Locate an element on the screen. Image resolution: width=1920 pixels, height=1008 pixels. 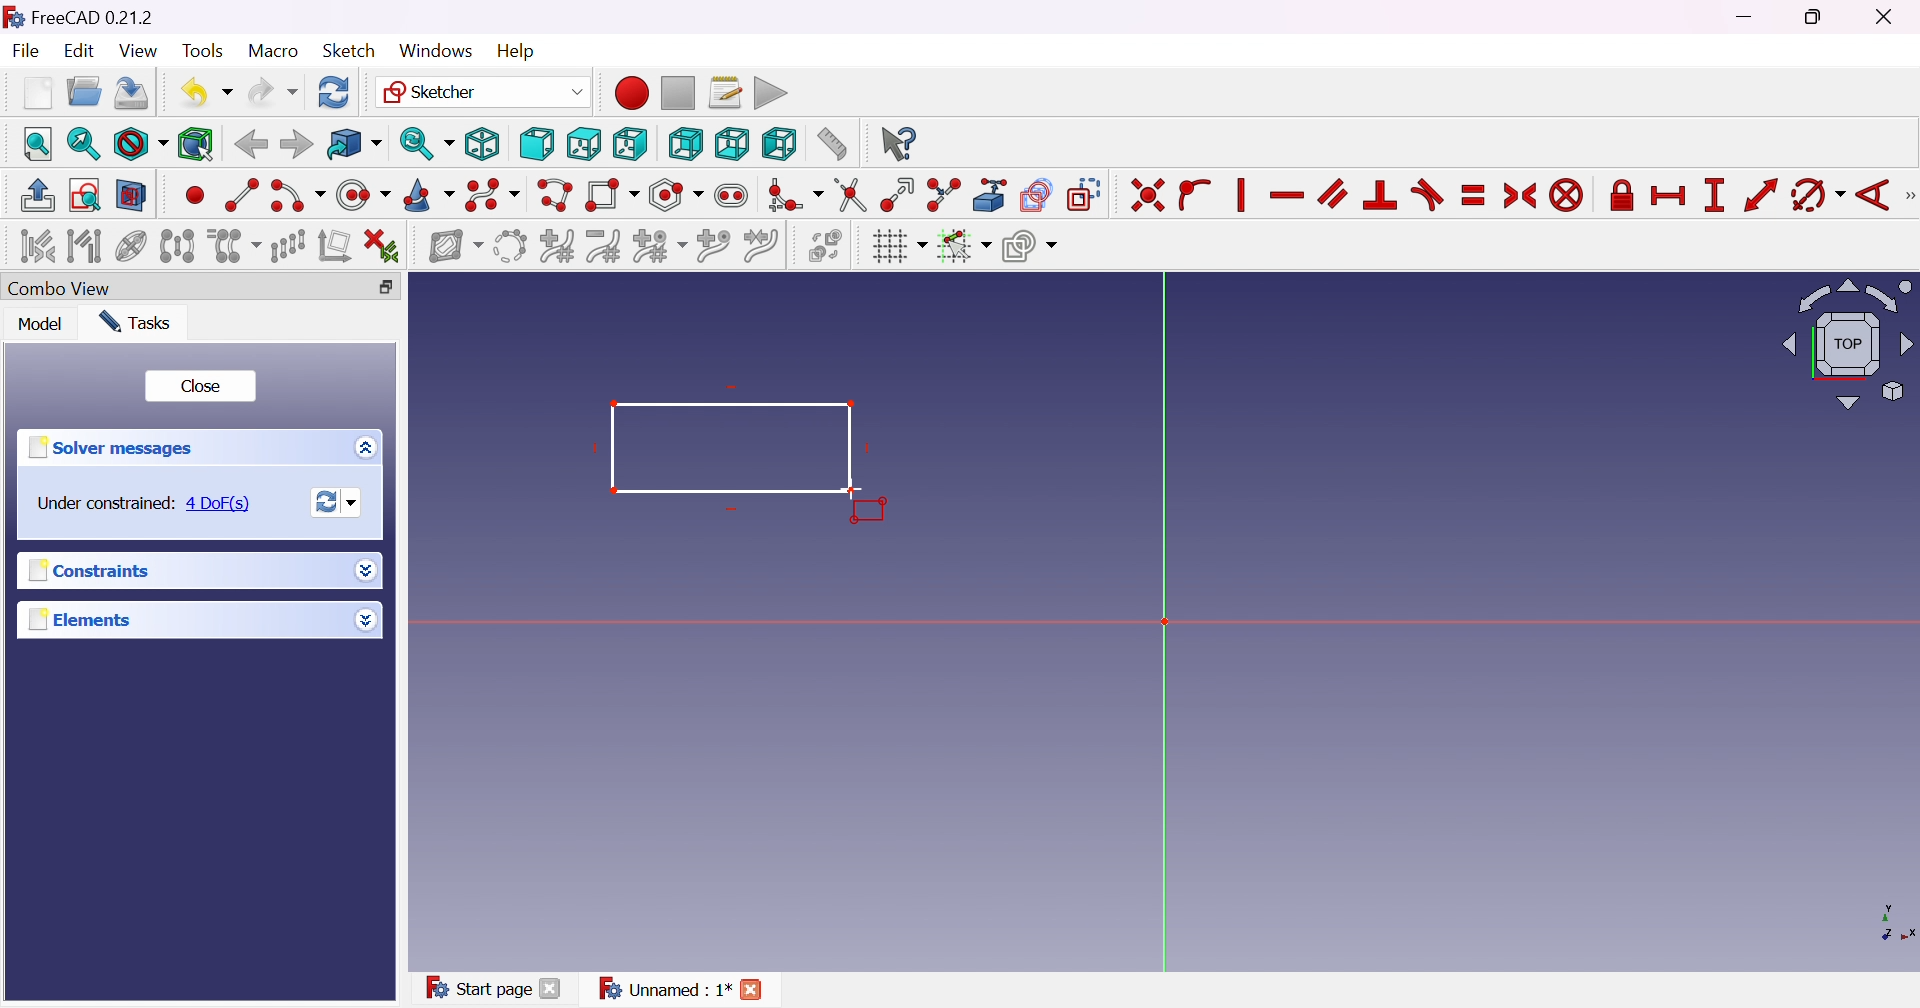
Create circle is located at coordinates (363, 196).